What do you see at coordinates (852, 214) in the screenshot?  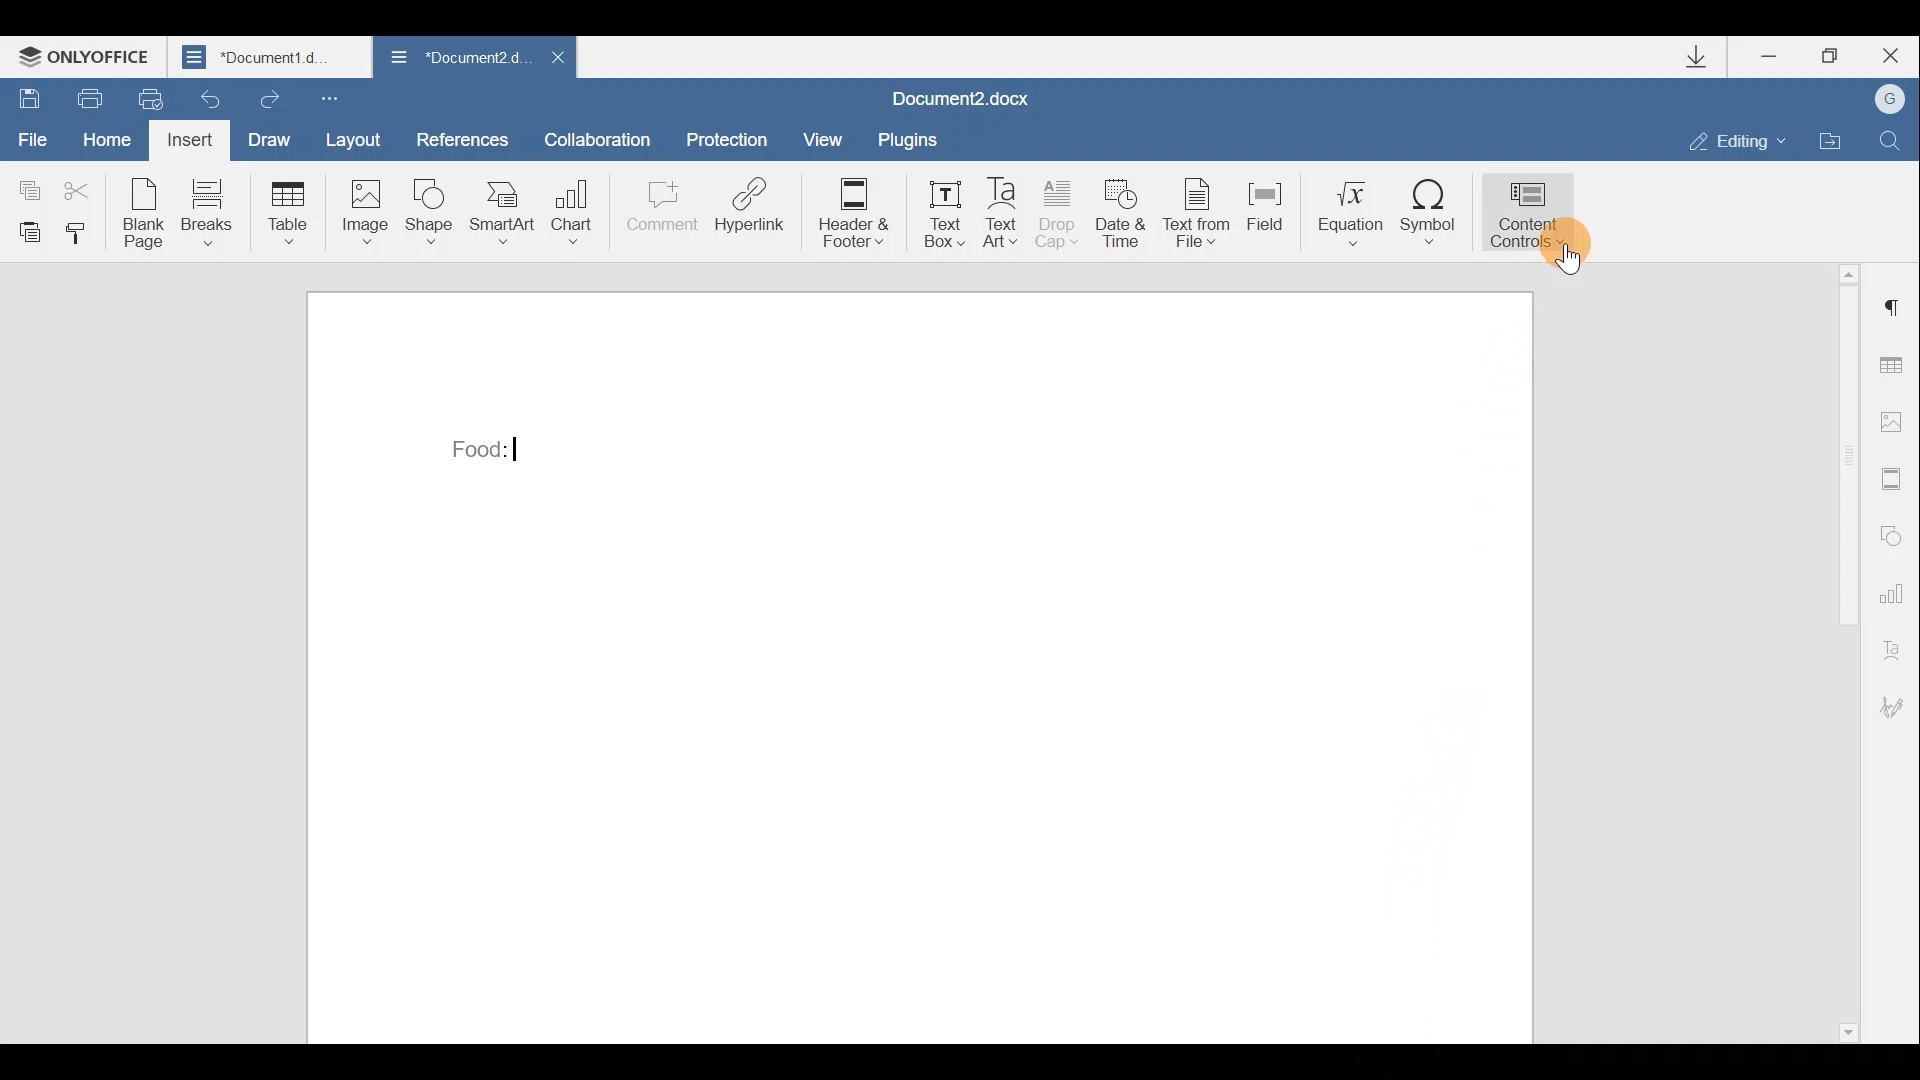 I see `Header & footer` at bounding box center [852, 214].